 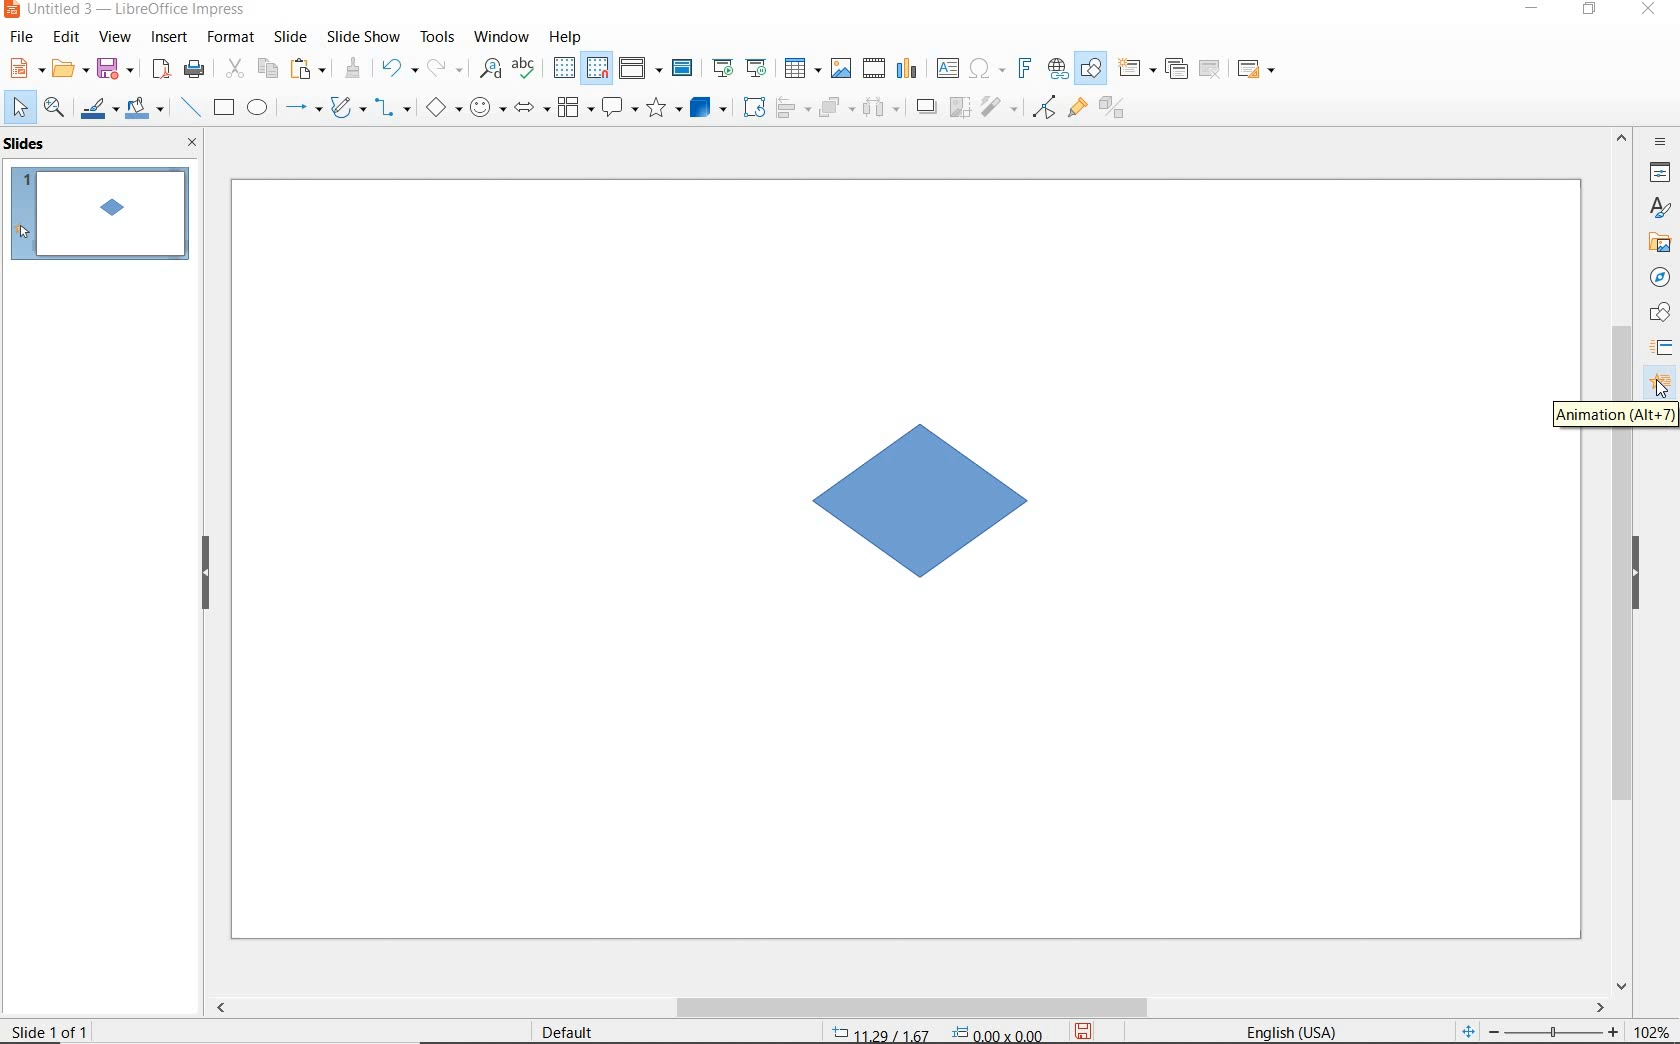 What do you see at coordinates (192, 69) in the screenshot?
I see `print` at bounding box center [192, 69].